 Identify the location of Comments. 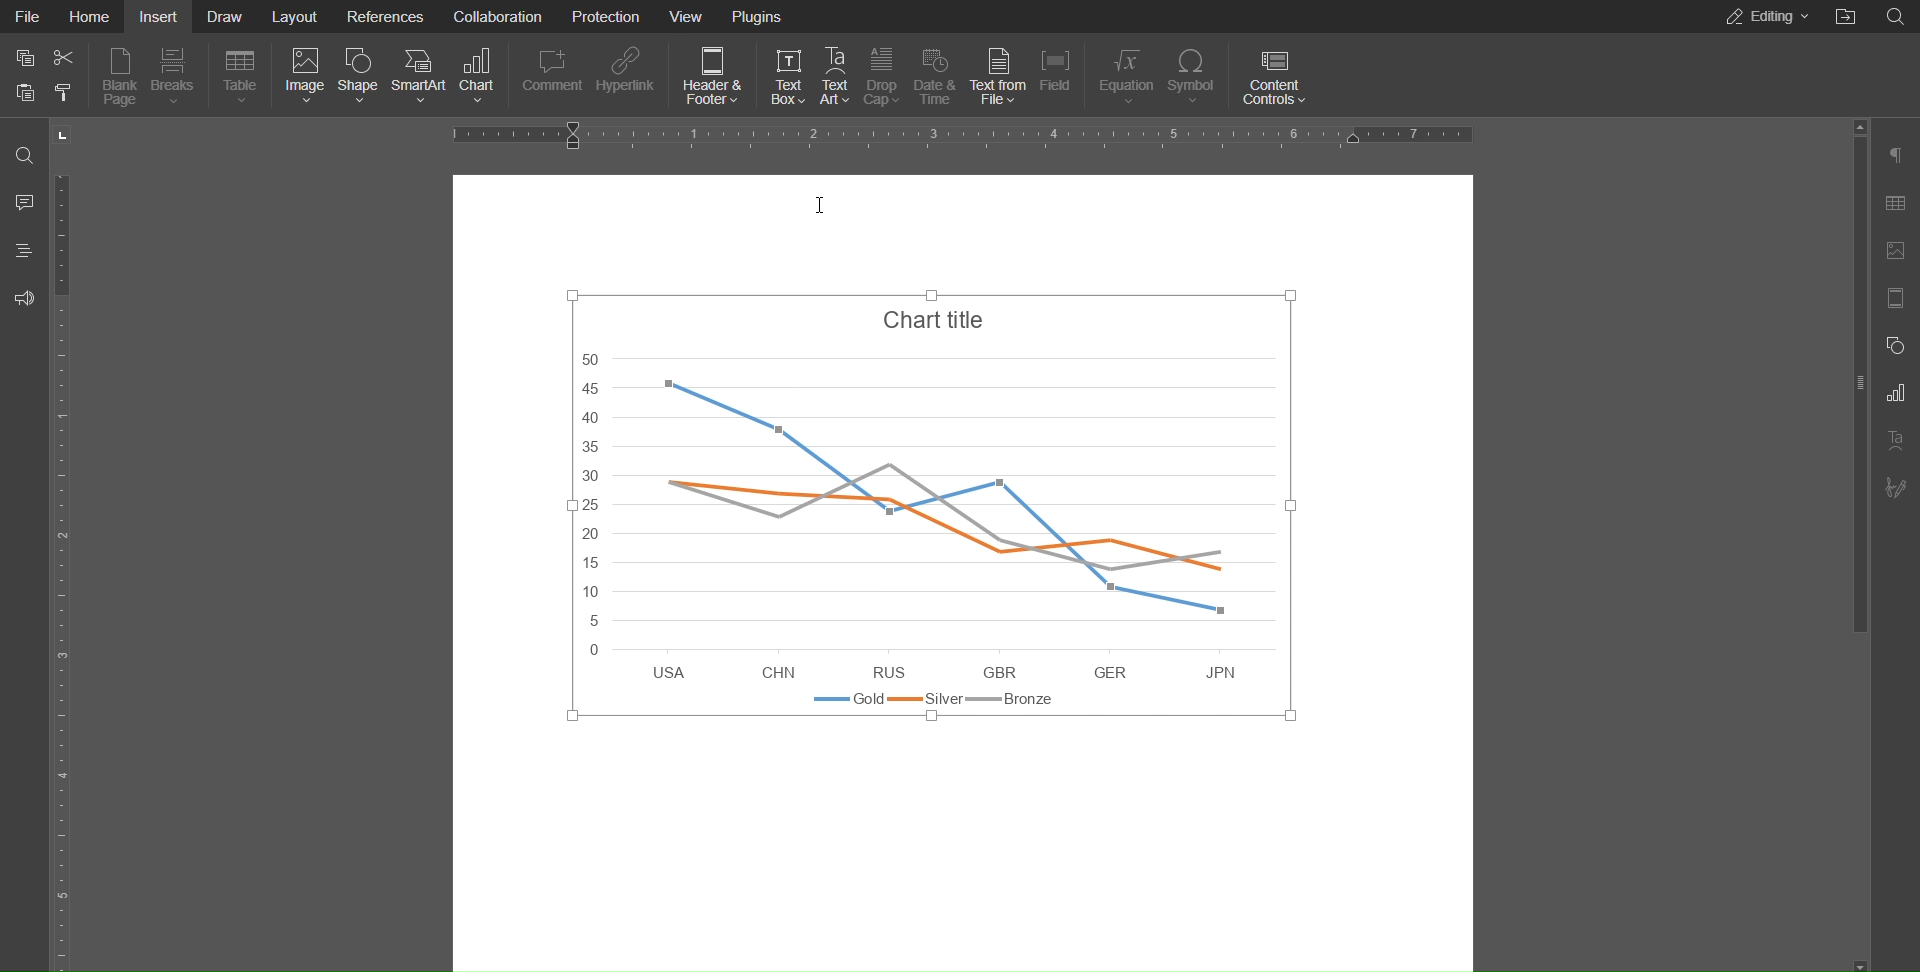
(22, 206).